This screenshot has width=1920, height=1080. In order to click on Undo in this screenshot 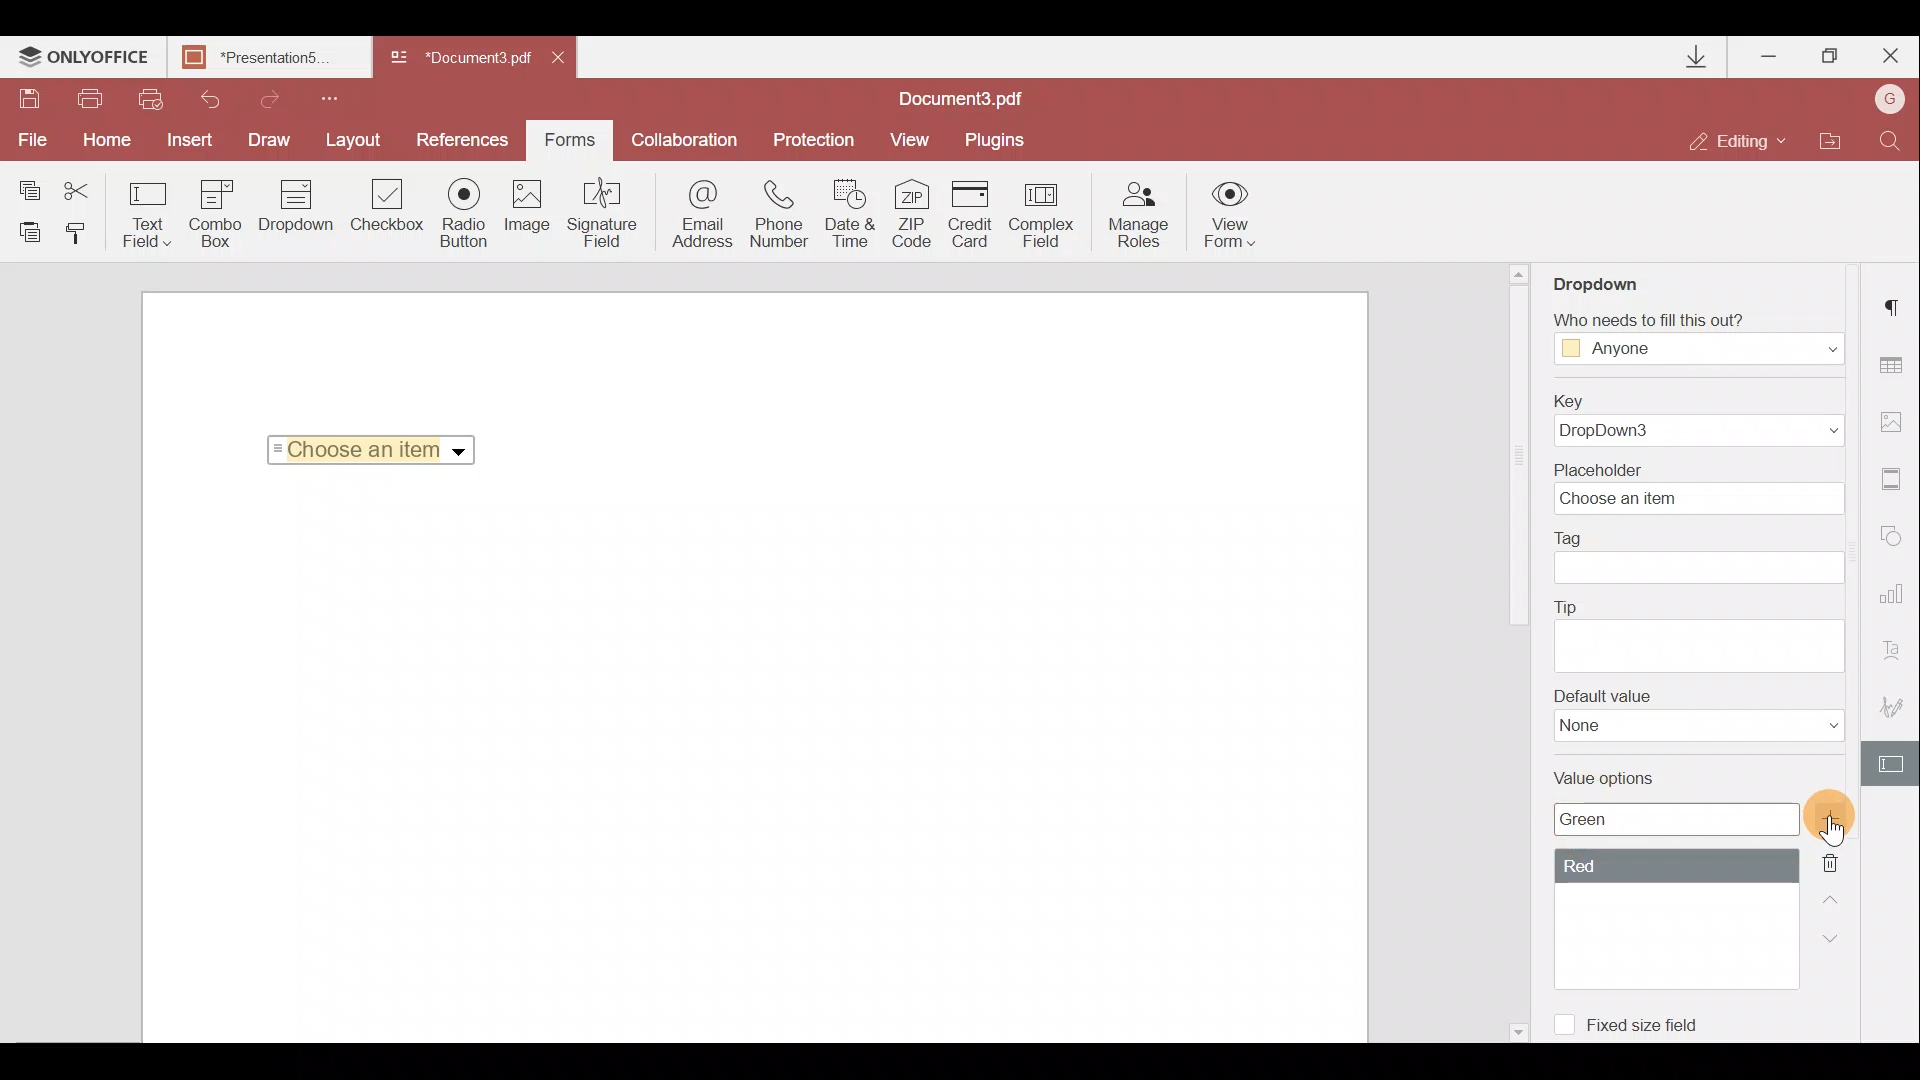, I will do `click(209, 100)`.